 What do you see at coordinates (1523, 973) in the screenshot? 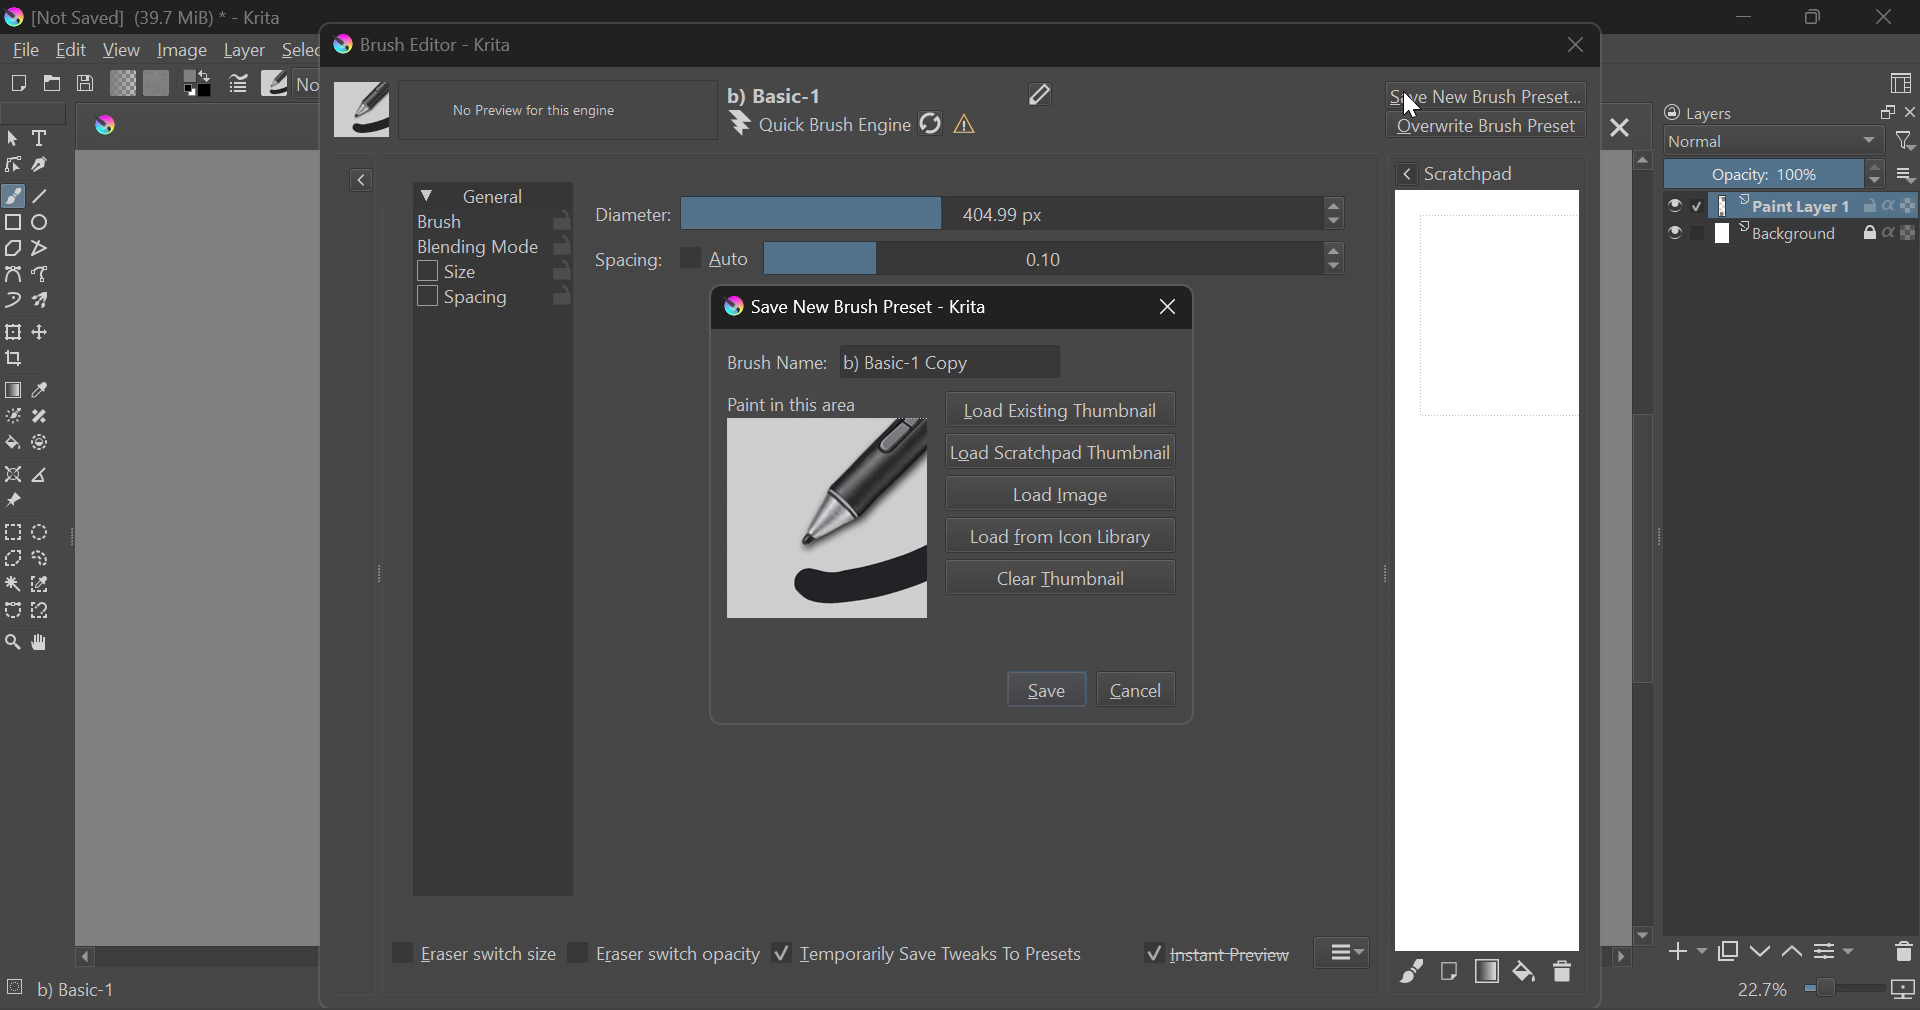
I see `Fill area with background color` at bounding box center [1523, 973].